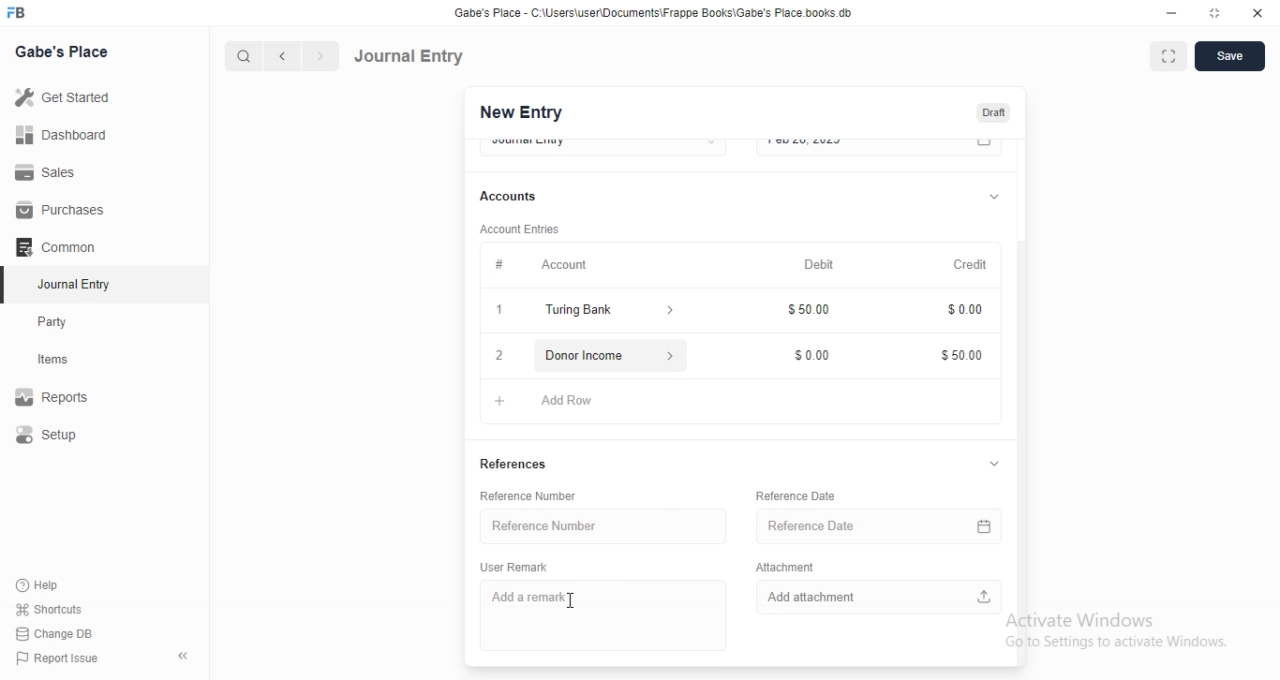 The width and height of the screenshot is (1280, 680). What do you see at coordinates (814, 351) in the screenshot?
I see `$000` at bounding box center [814, 351].